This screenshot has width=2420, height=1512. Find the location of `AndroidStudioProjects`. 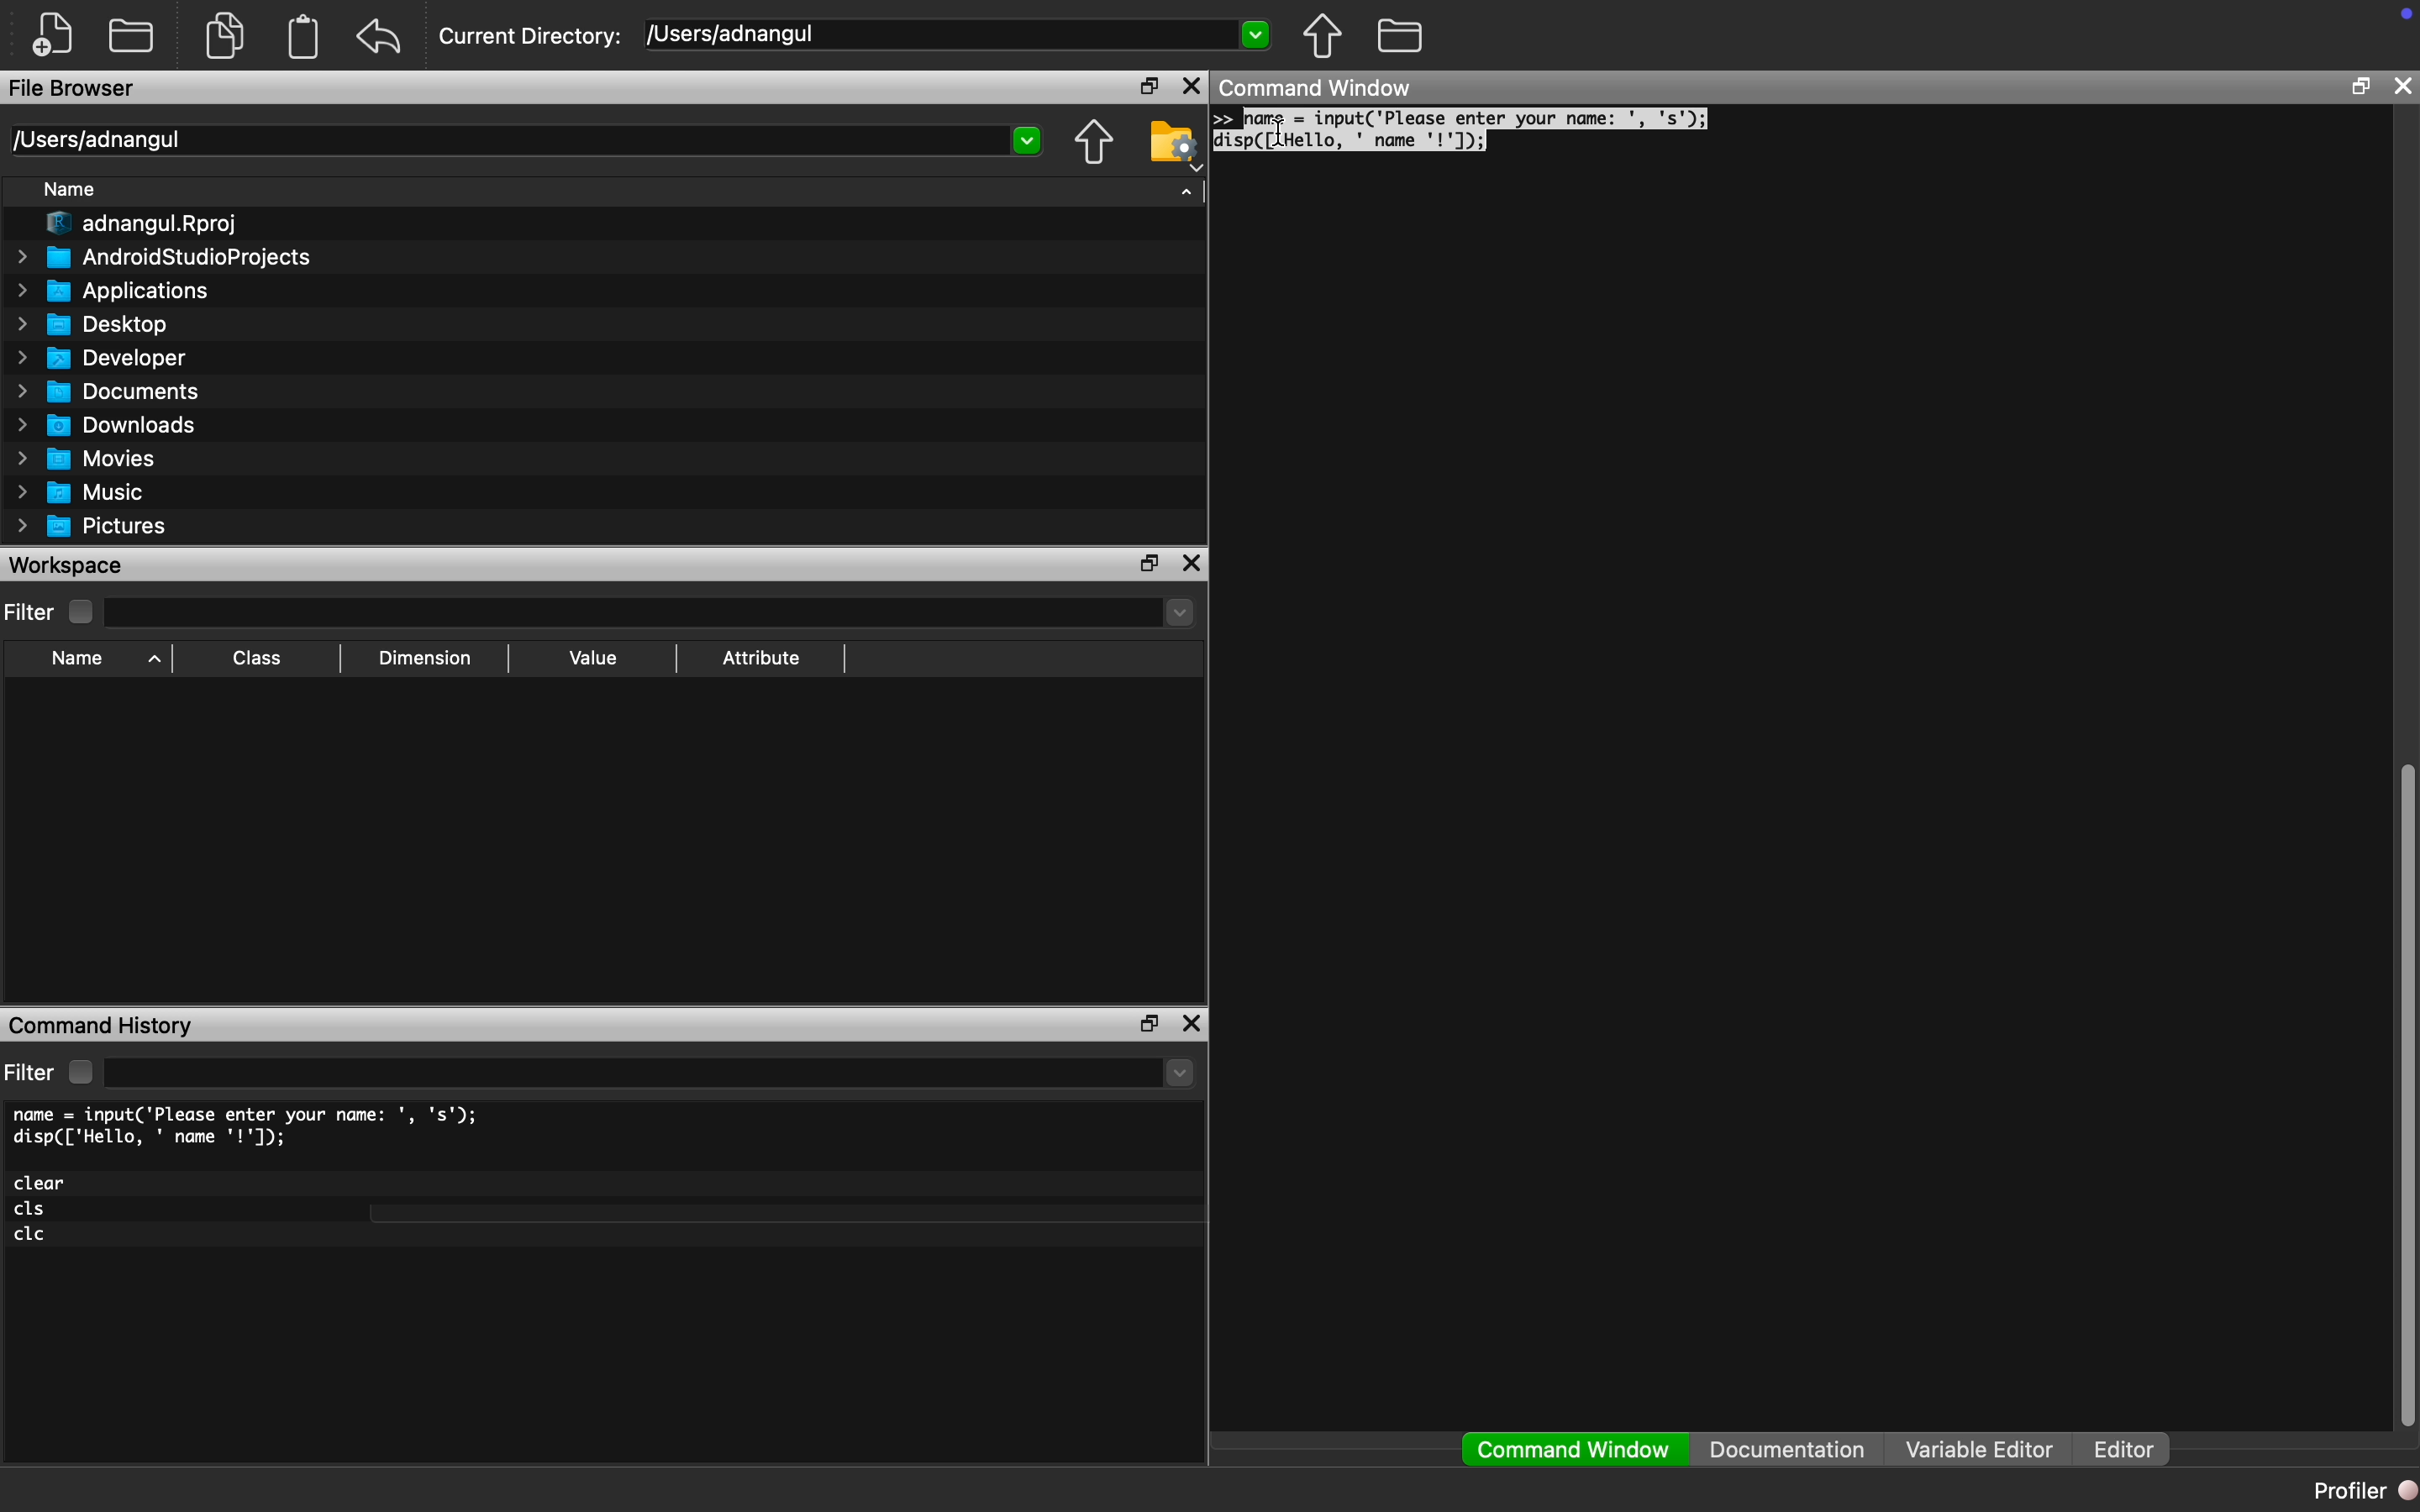

AndroidStudioProjects is located at coordinates (164, 256).